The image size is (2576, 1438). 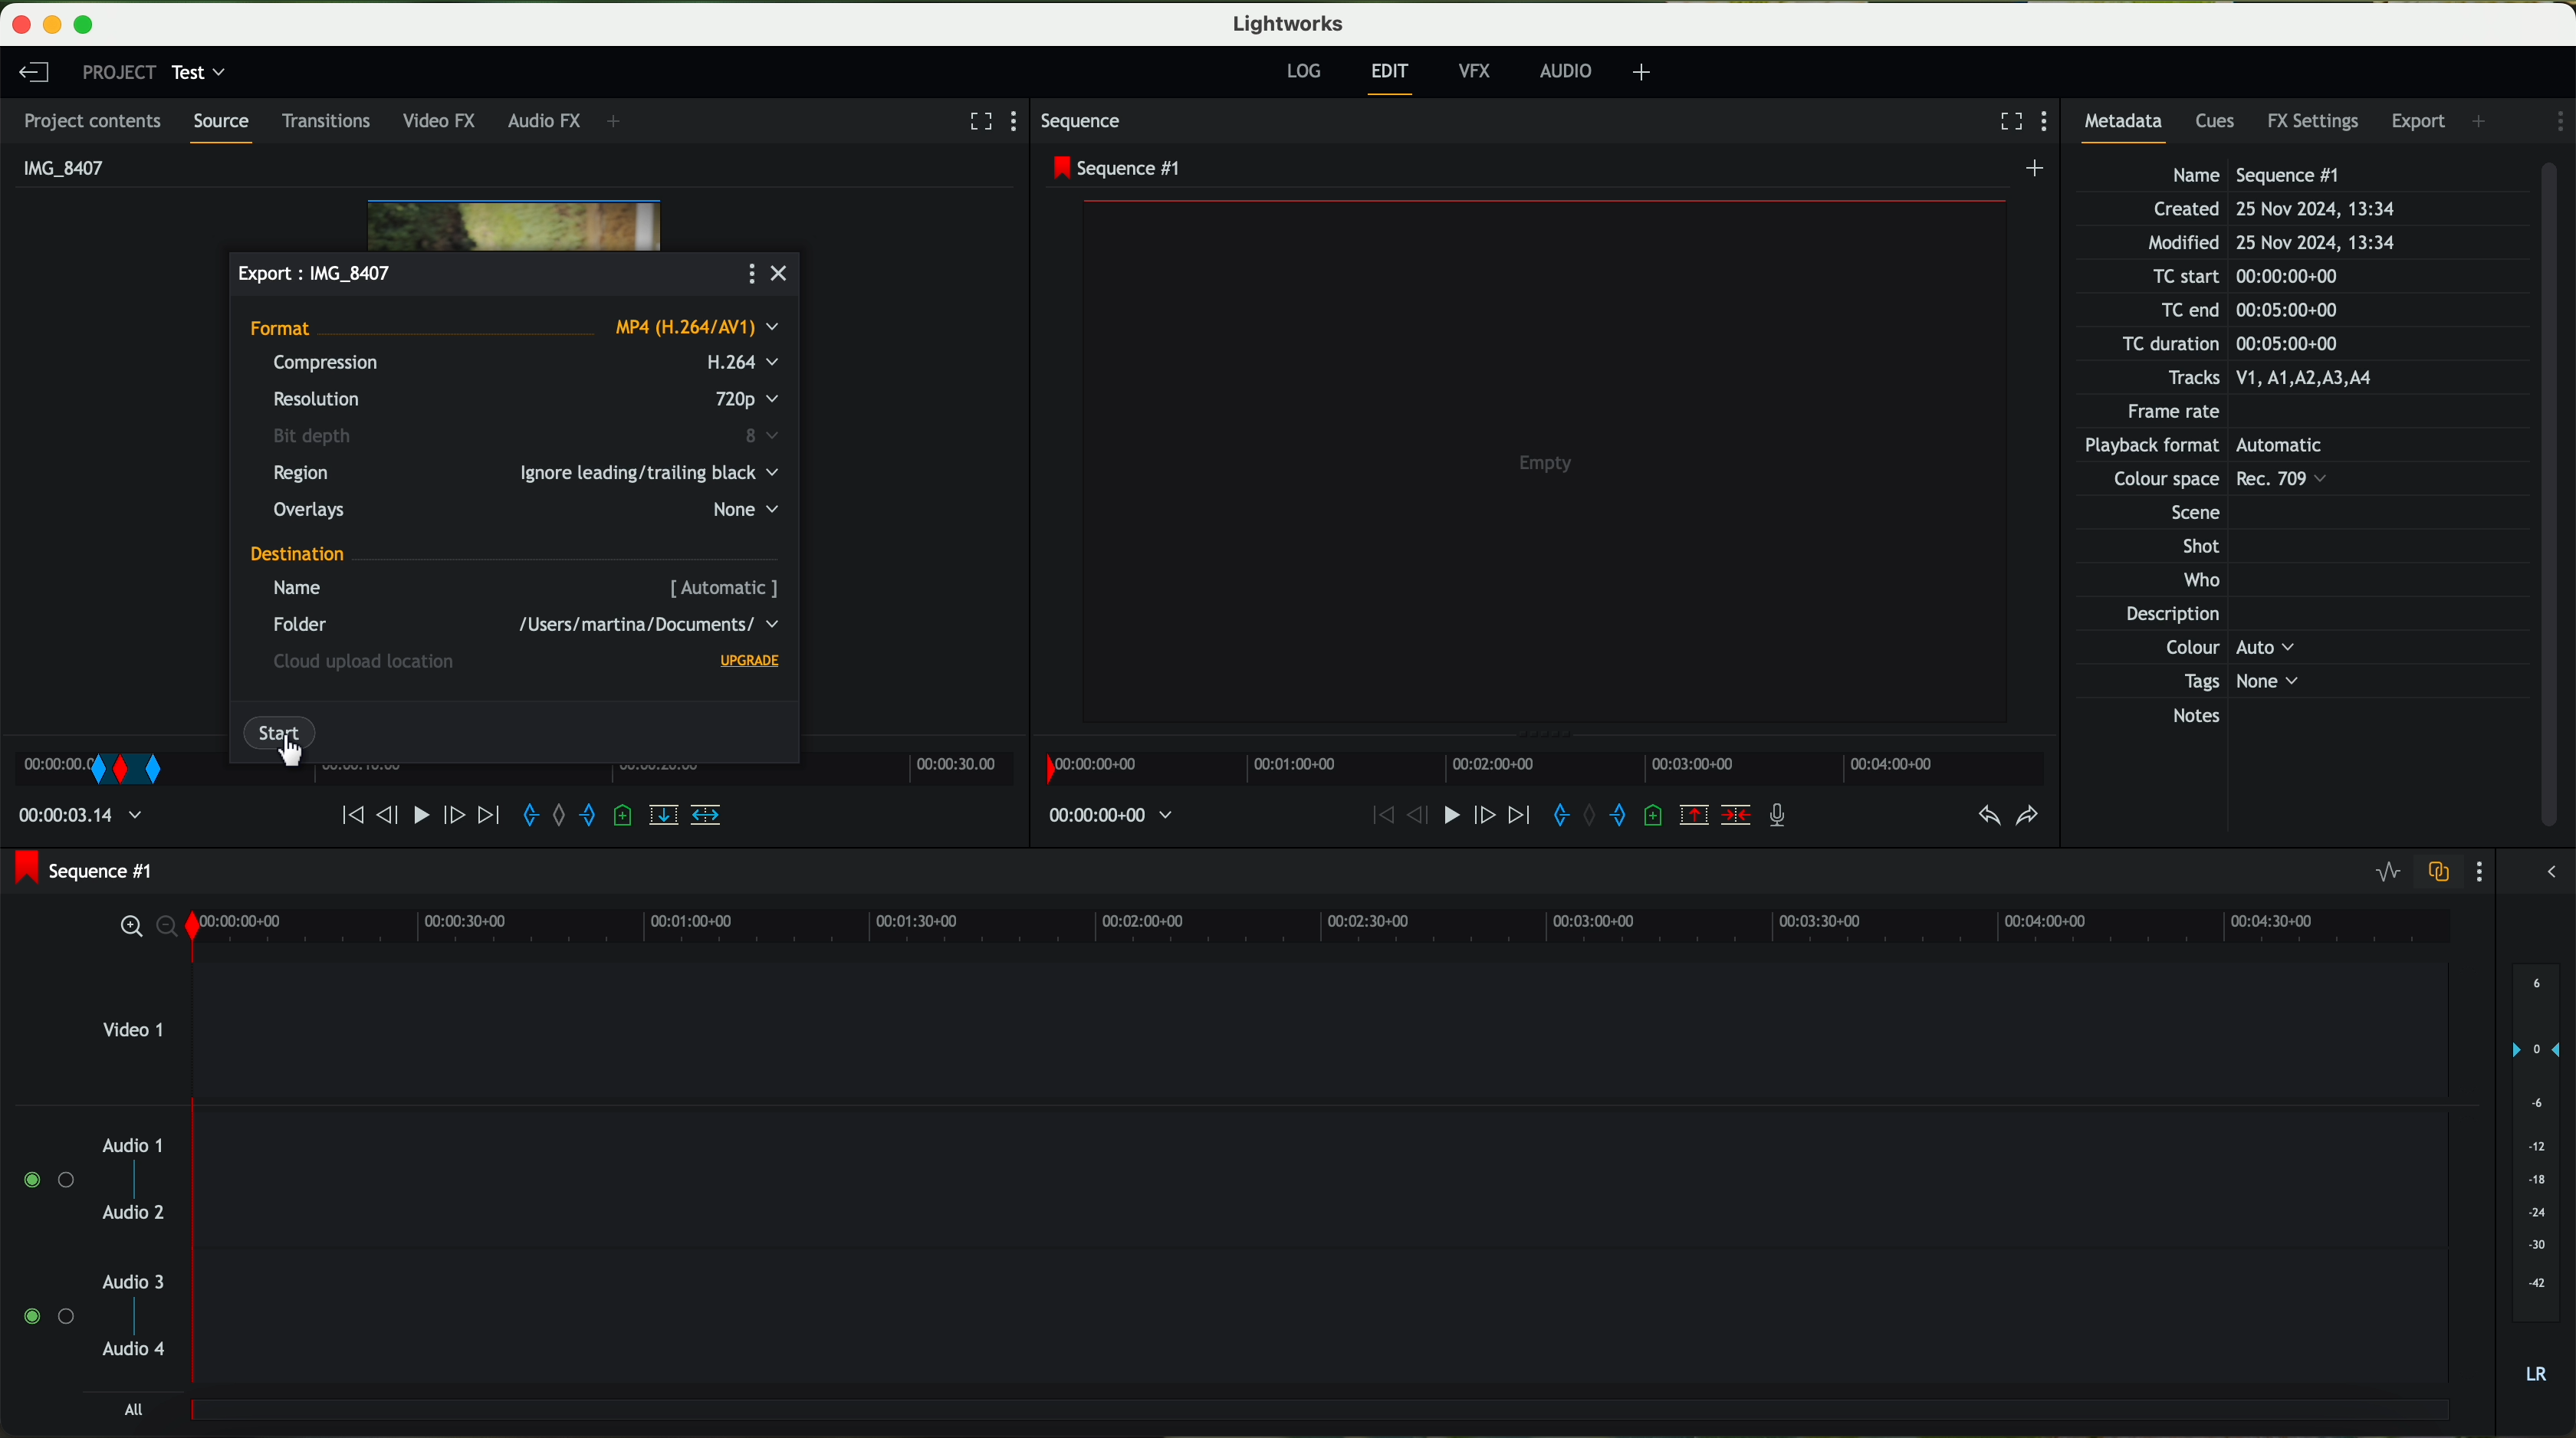 What do you see at coordinates (2388, 873) in the screenshot?
I see `toggle audio levels editing` at bounding box center [2388, 873].